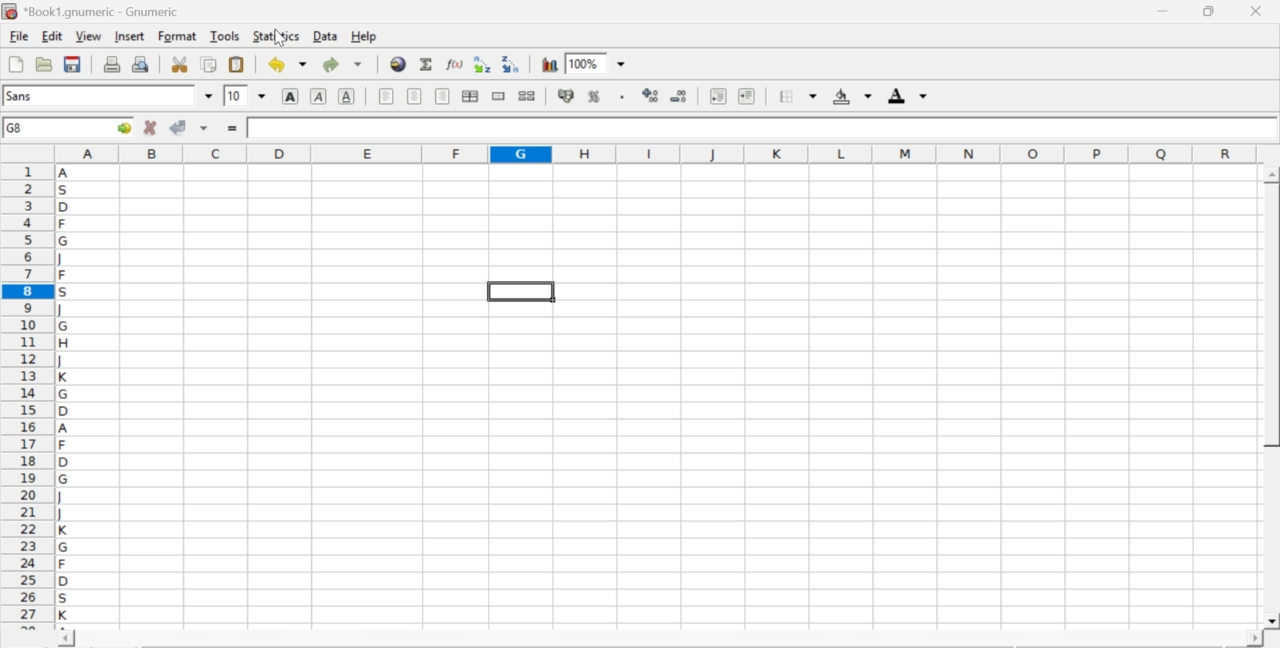 The height and width of the screenshot is (648, 1280). What do you see at coordinates (203, 127) in the screenshot?
I see `accept changes across selection` at bounding box center [203, 127].